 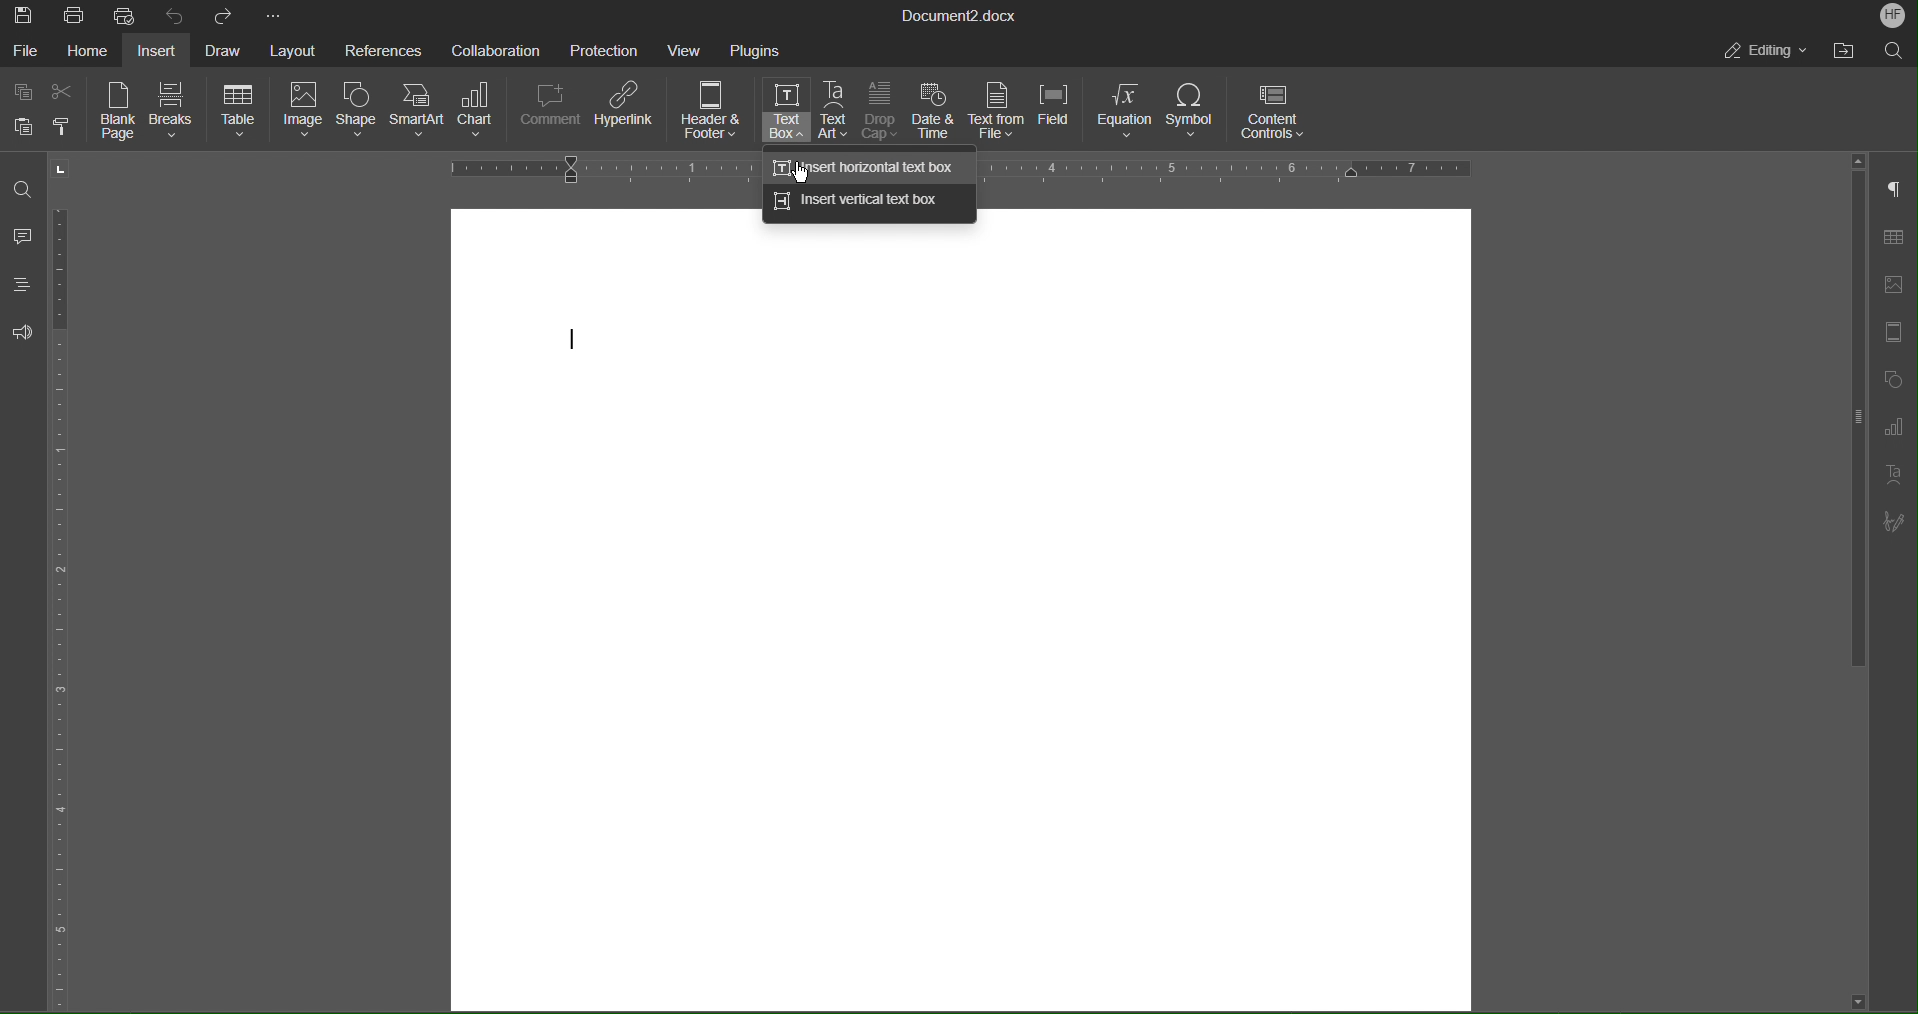 What do you see at coordinates (221, 48) in the screenshot?
I see `Draw` at bounding box center [221, 48].